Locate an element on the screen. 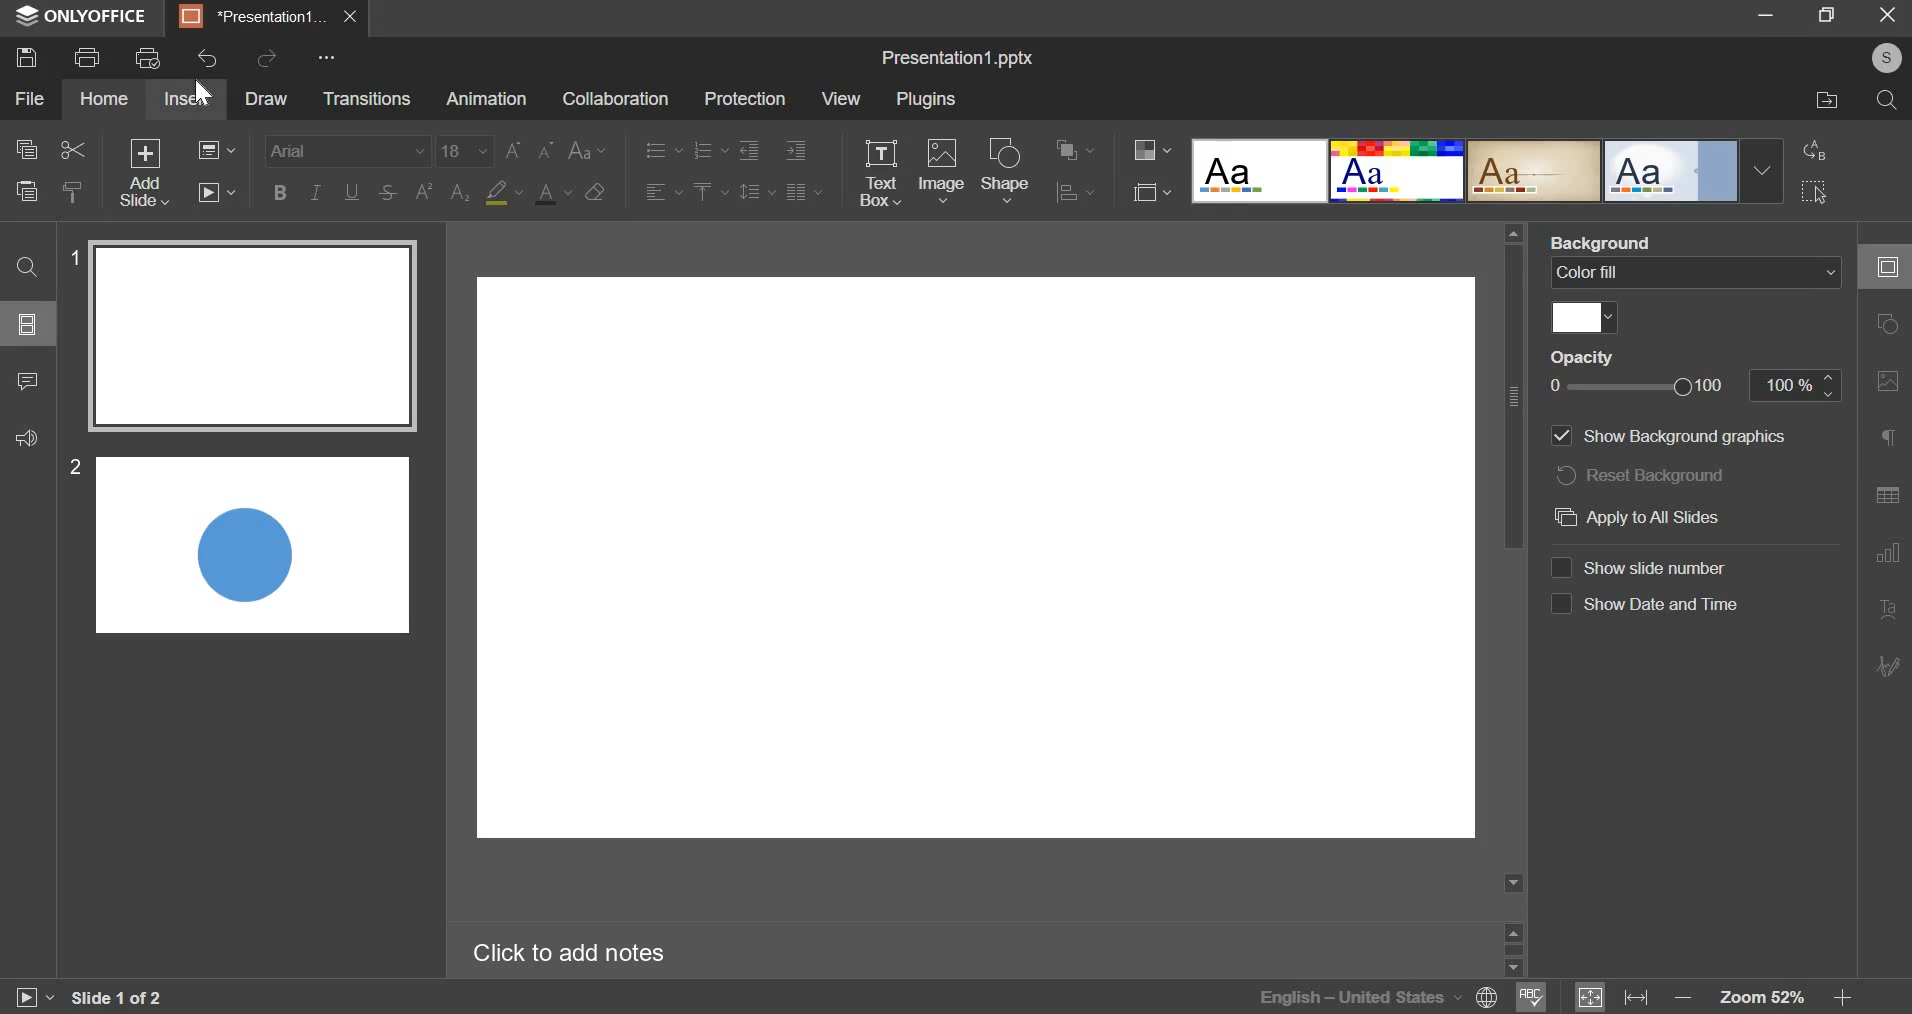 The height and width of the screenshot is (1014, 1912). replace is located at coordinates (1818, 148).